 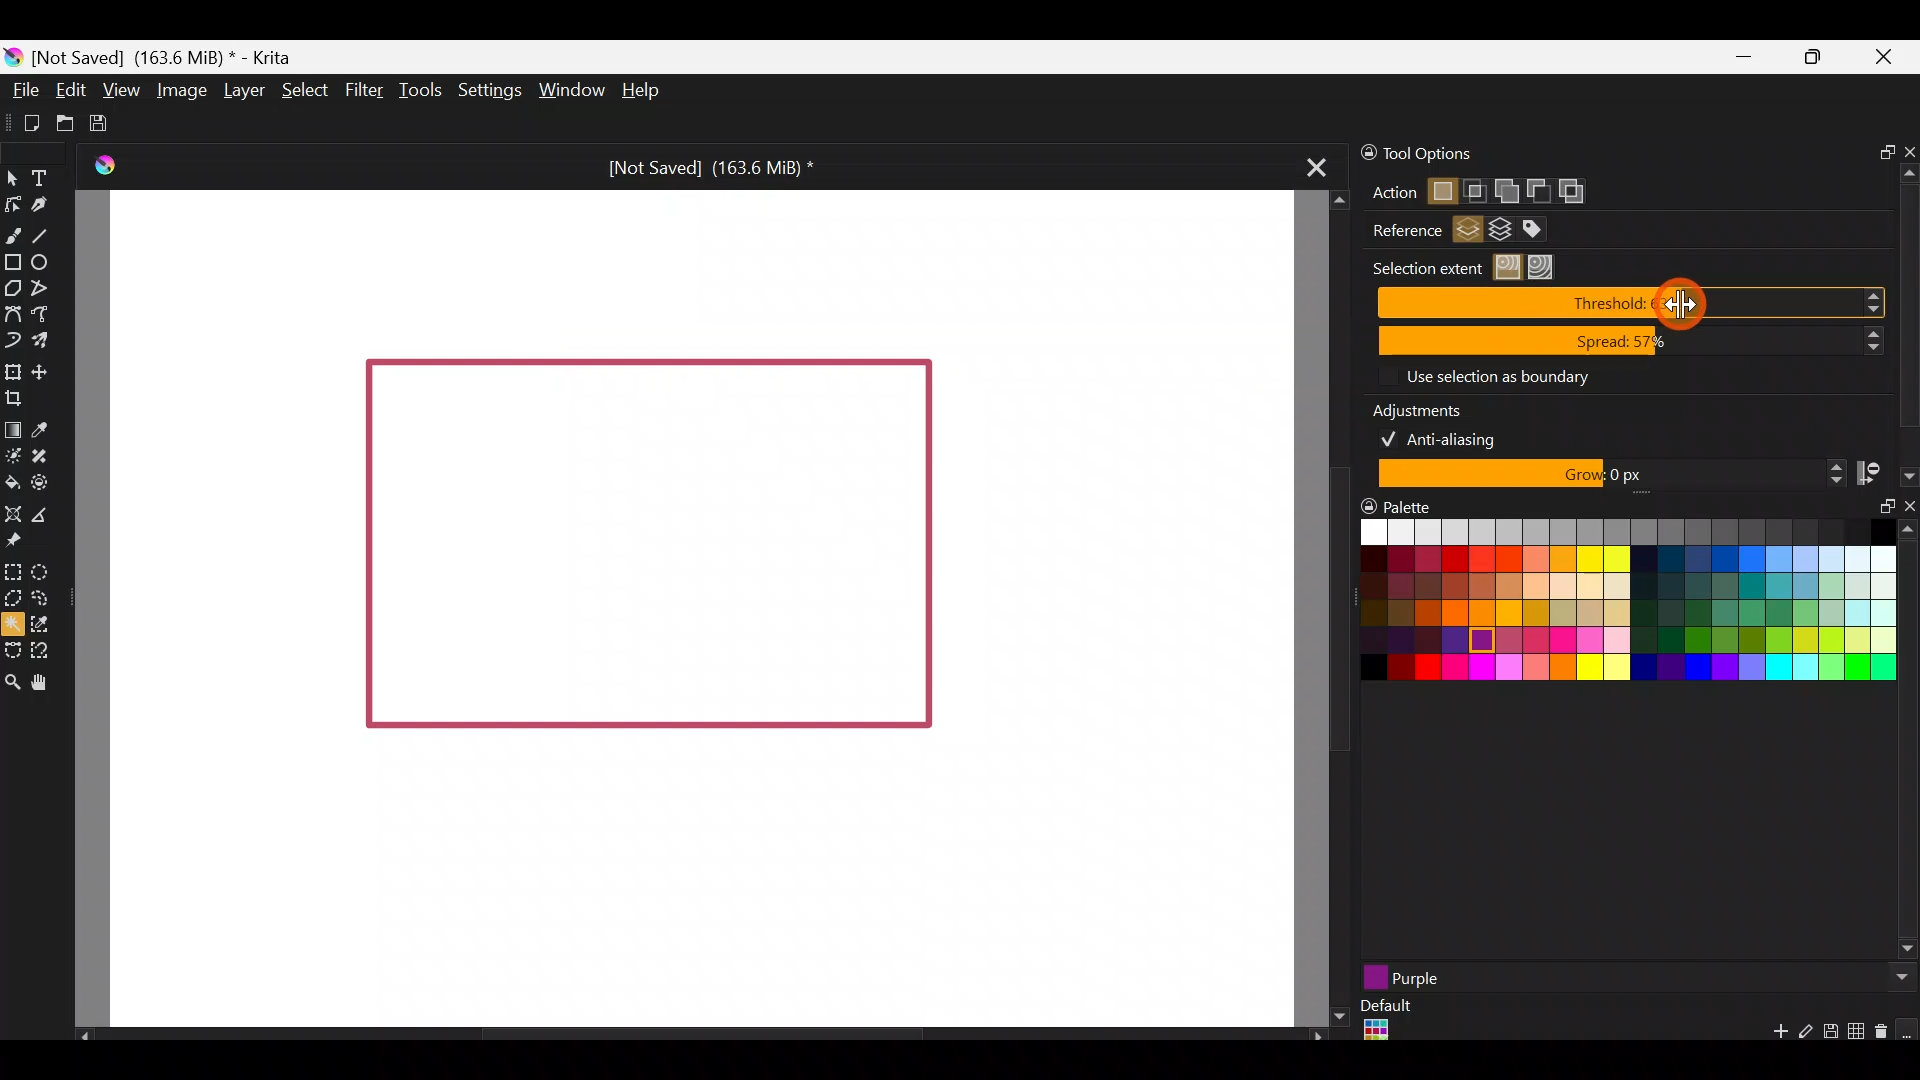 What do you see at coordinates (12, 339) in the screenshot?
I see `Dynamic brush tool` at bounding box center [12, 339].